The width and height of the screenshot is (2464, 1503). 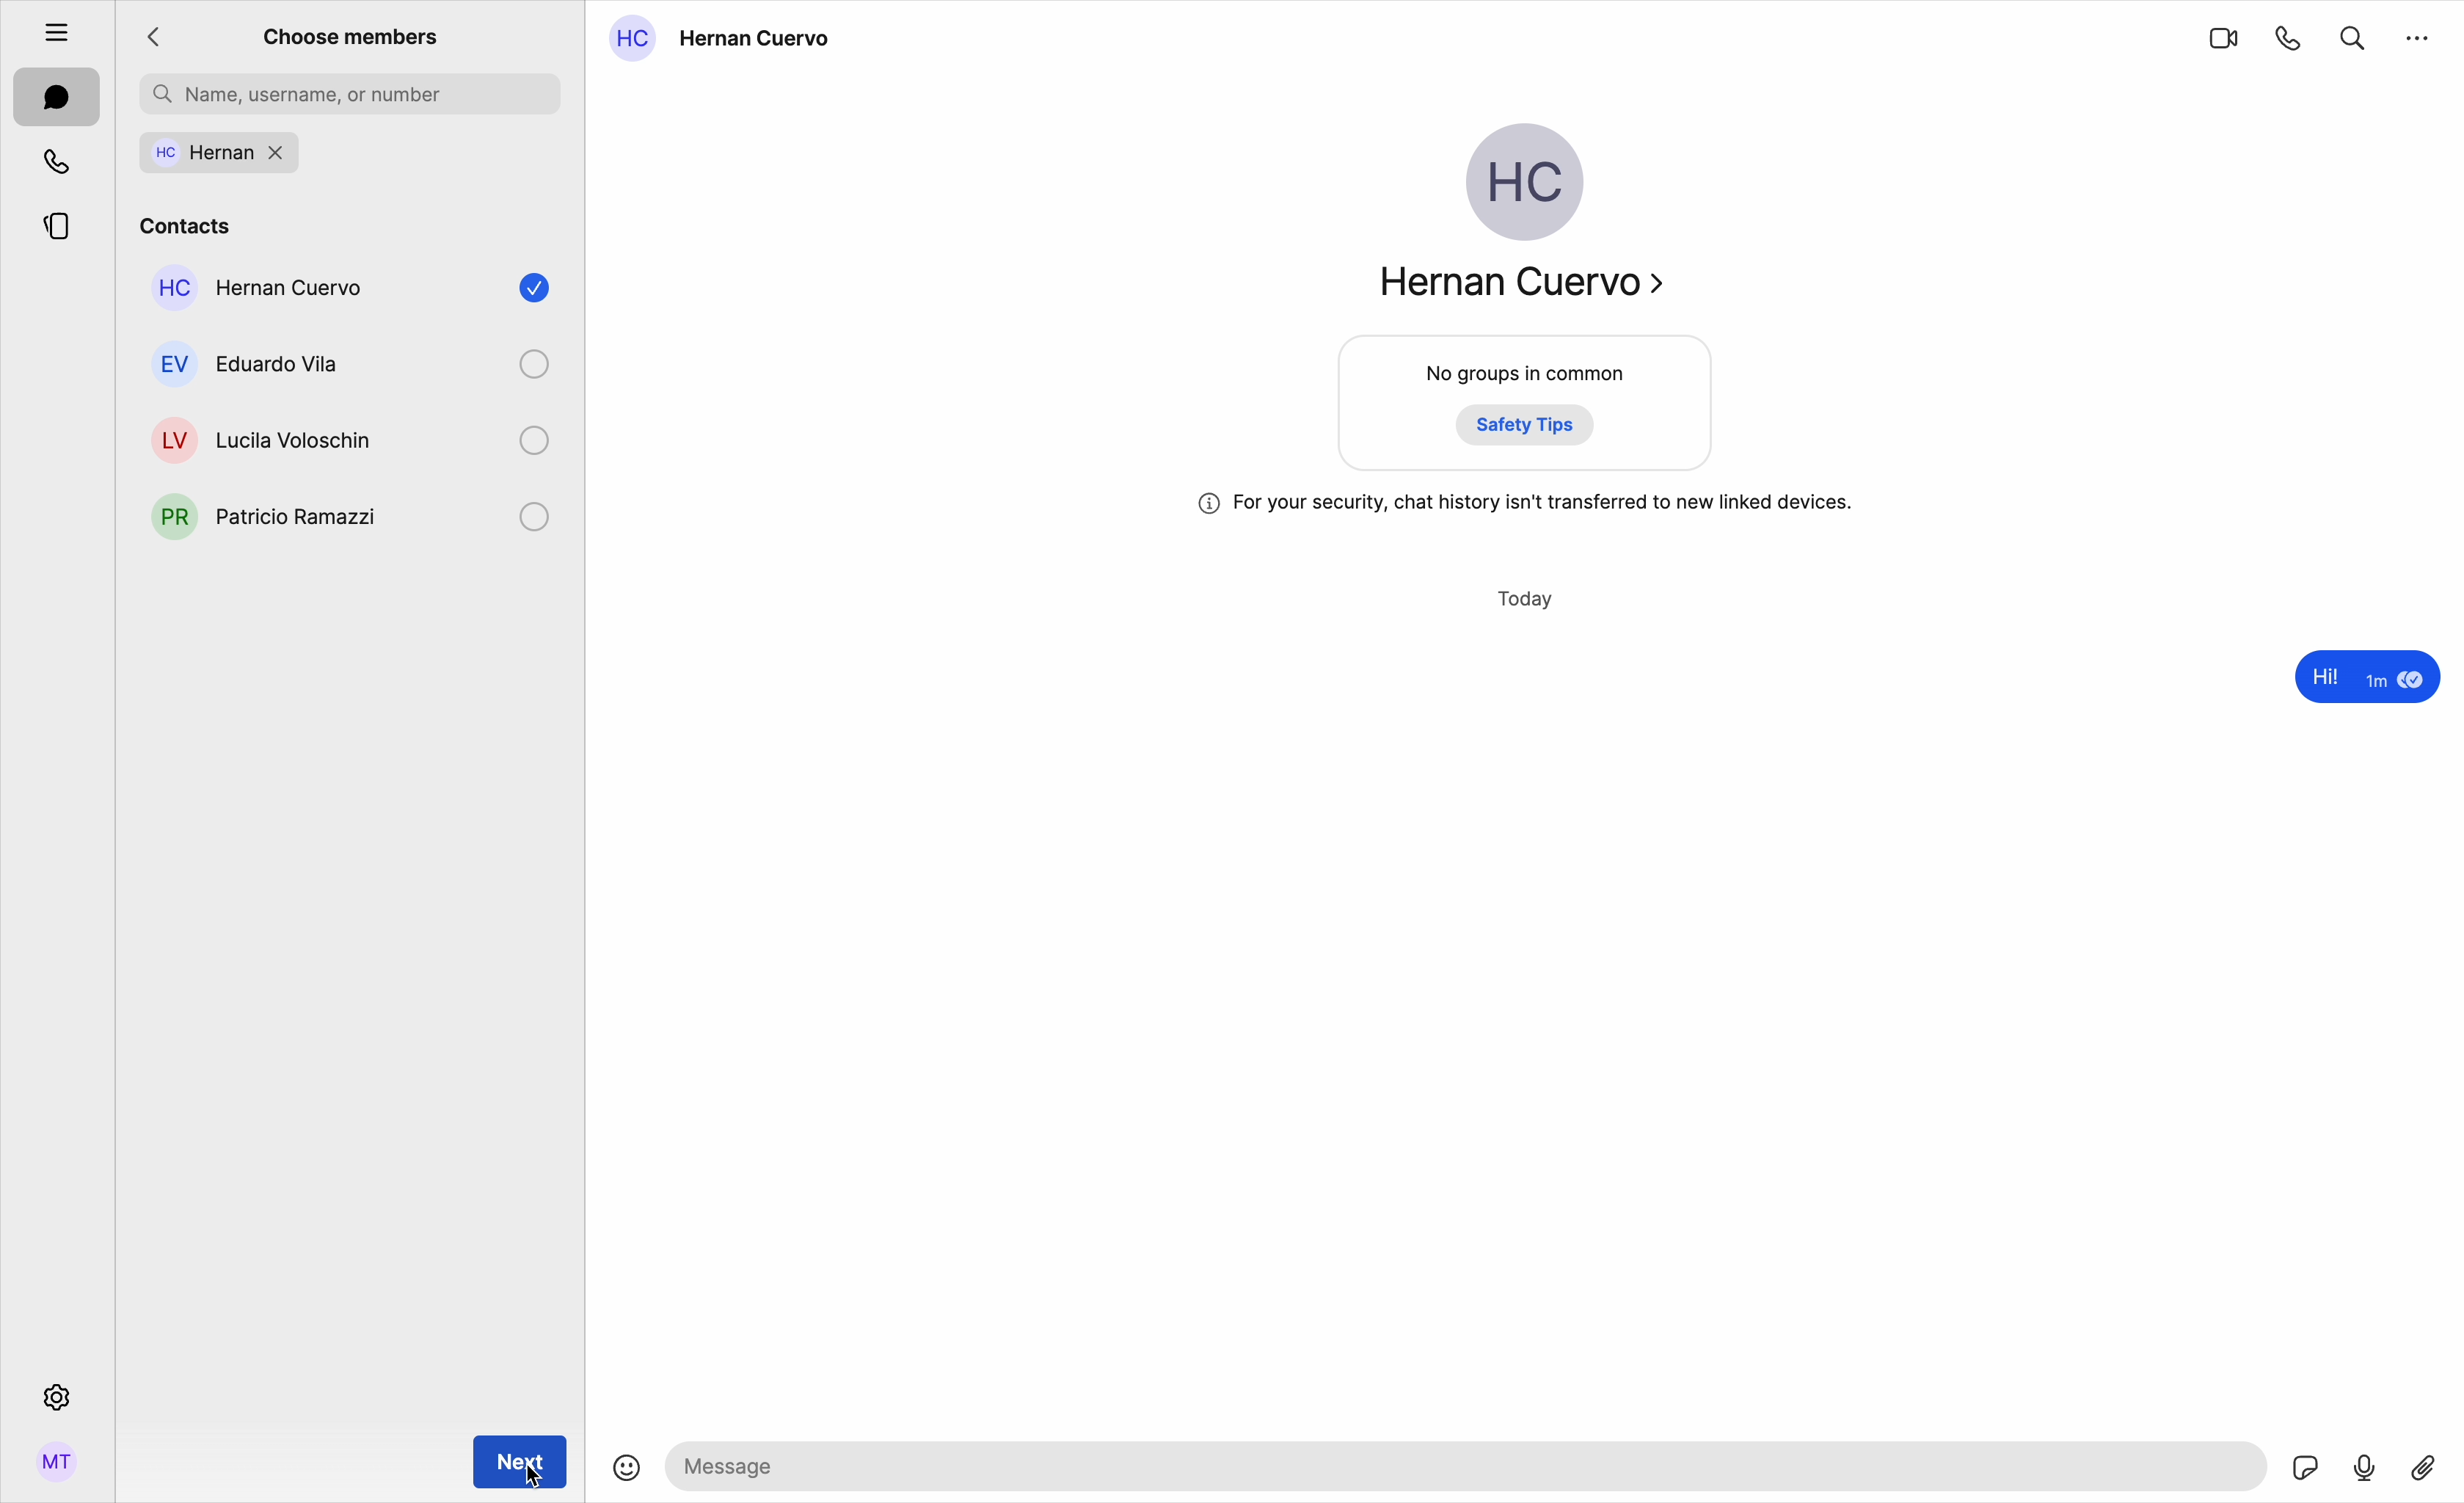 What do you see at coordinates (352, 35) in the screenshot?
I see `choose members` at bounding box center [352, 35].